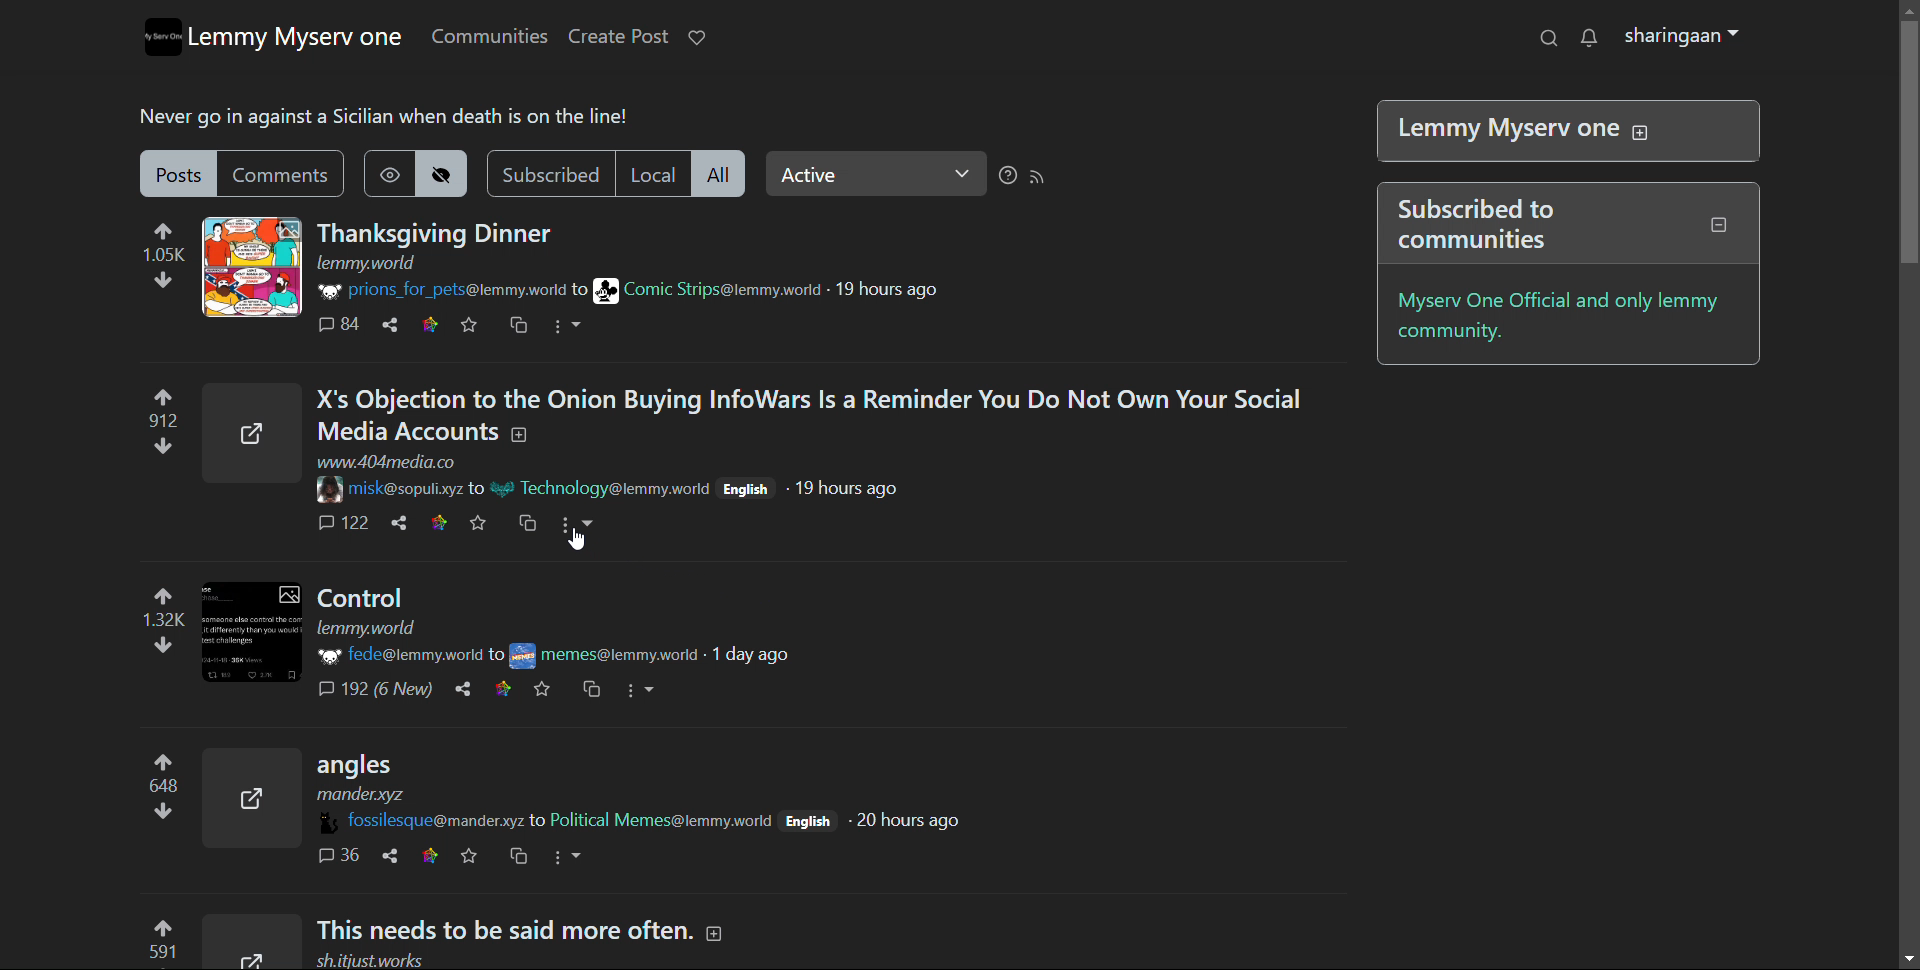  Describe the element at coordinates (851, 488) in the screenshot. I see `19 hours ago (Post time)` at that location.